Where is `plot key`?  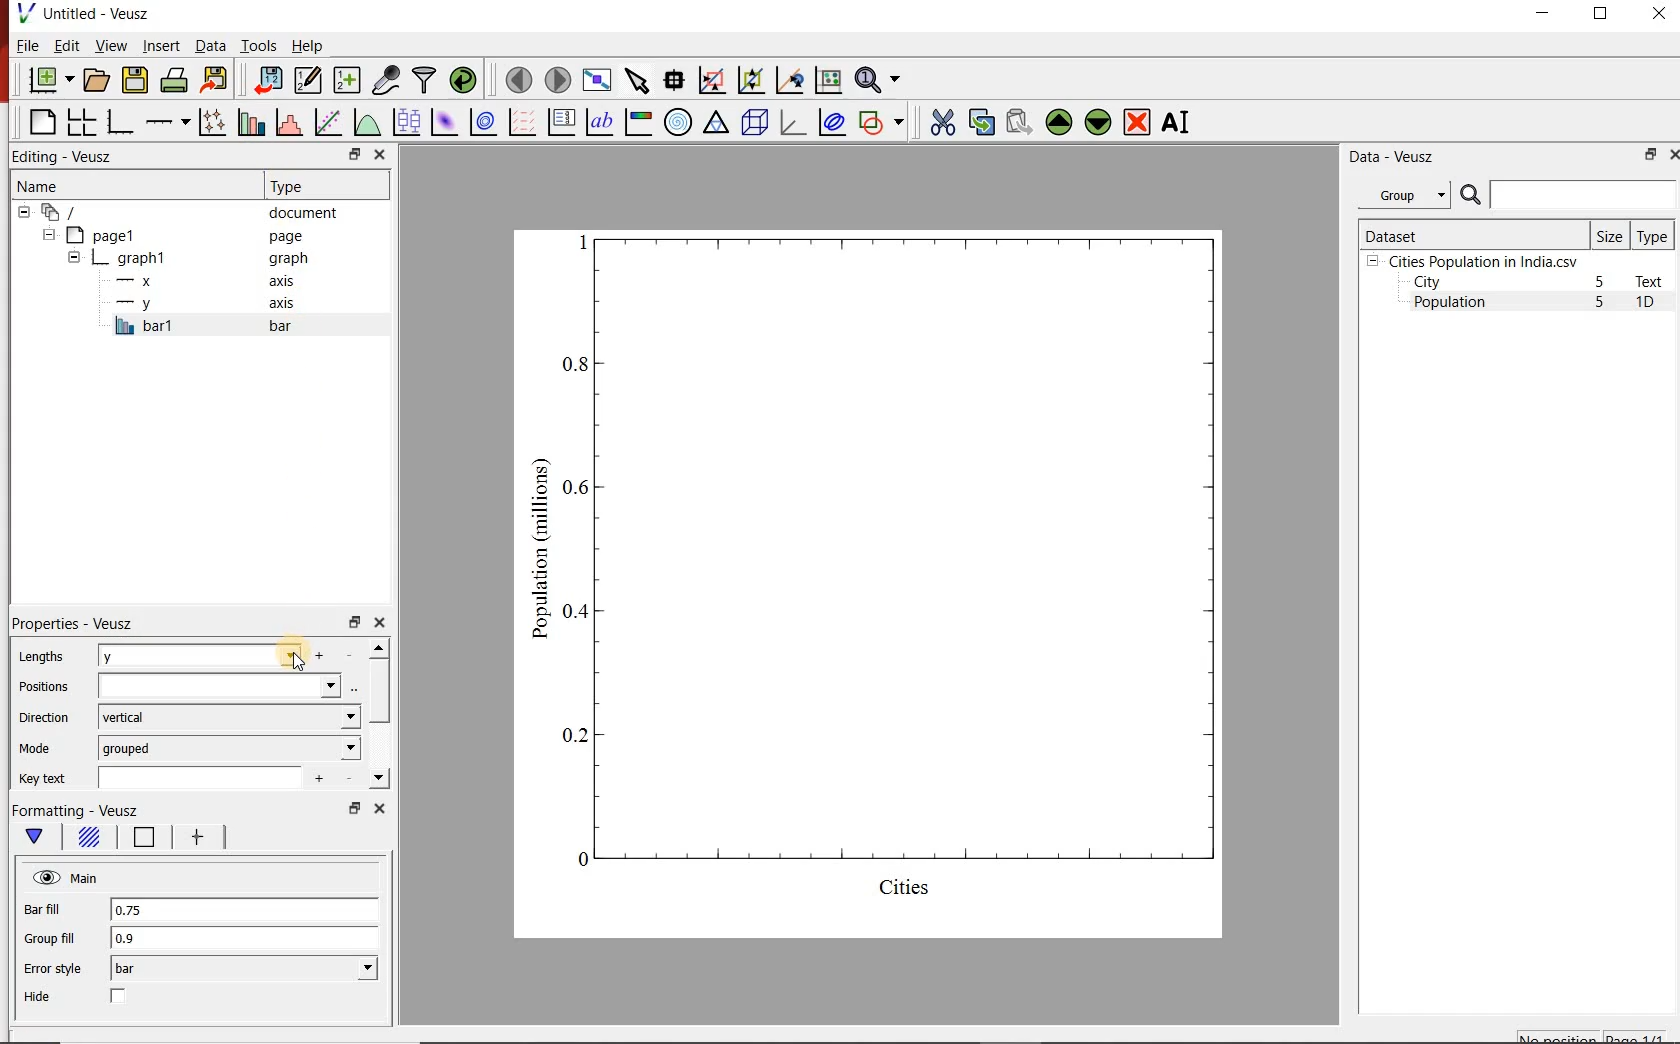
plot key is located at coordinates (560, 122).